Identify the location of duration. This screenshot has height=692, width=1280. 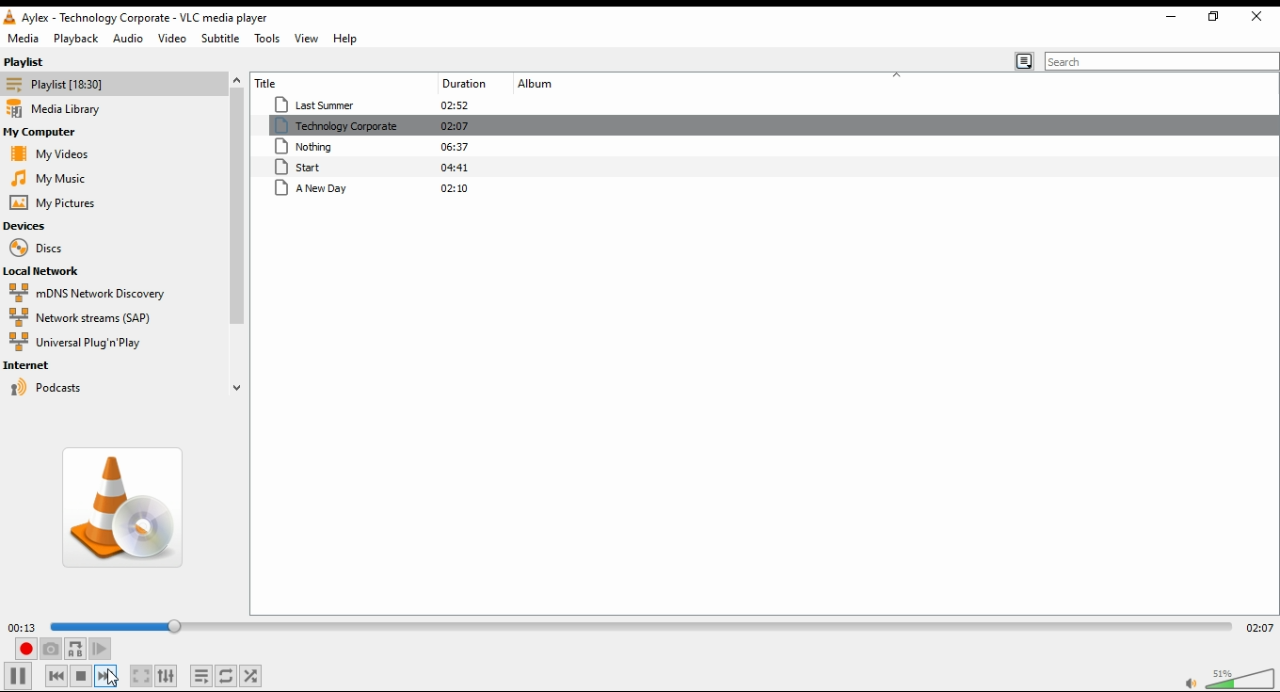
(474, 82).